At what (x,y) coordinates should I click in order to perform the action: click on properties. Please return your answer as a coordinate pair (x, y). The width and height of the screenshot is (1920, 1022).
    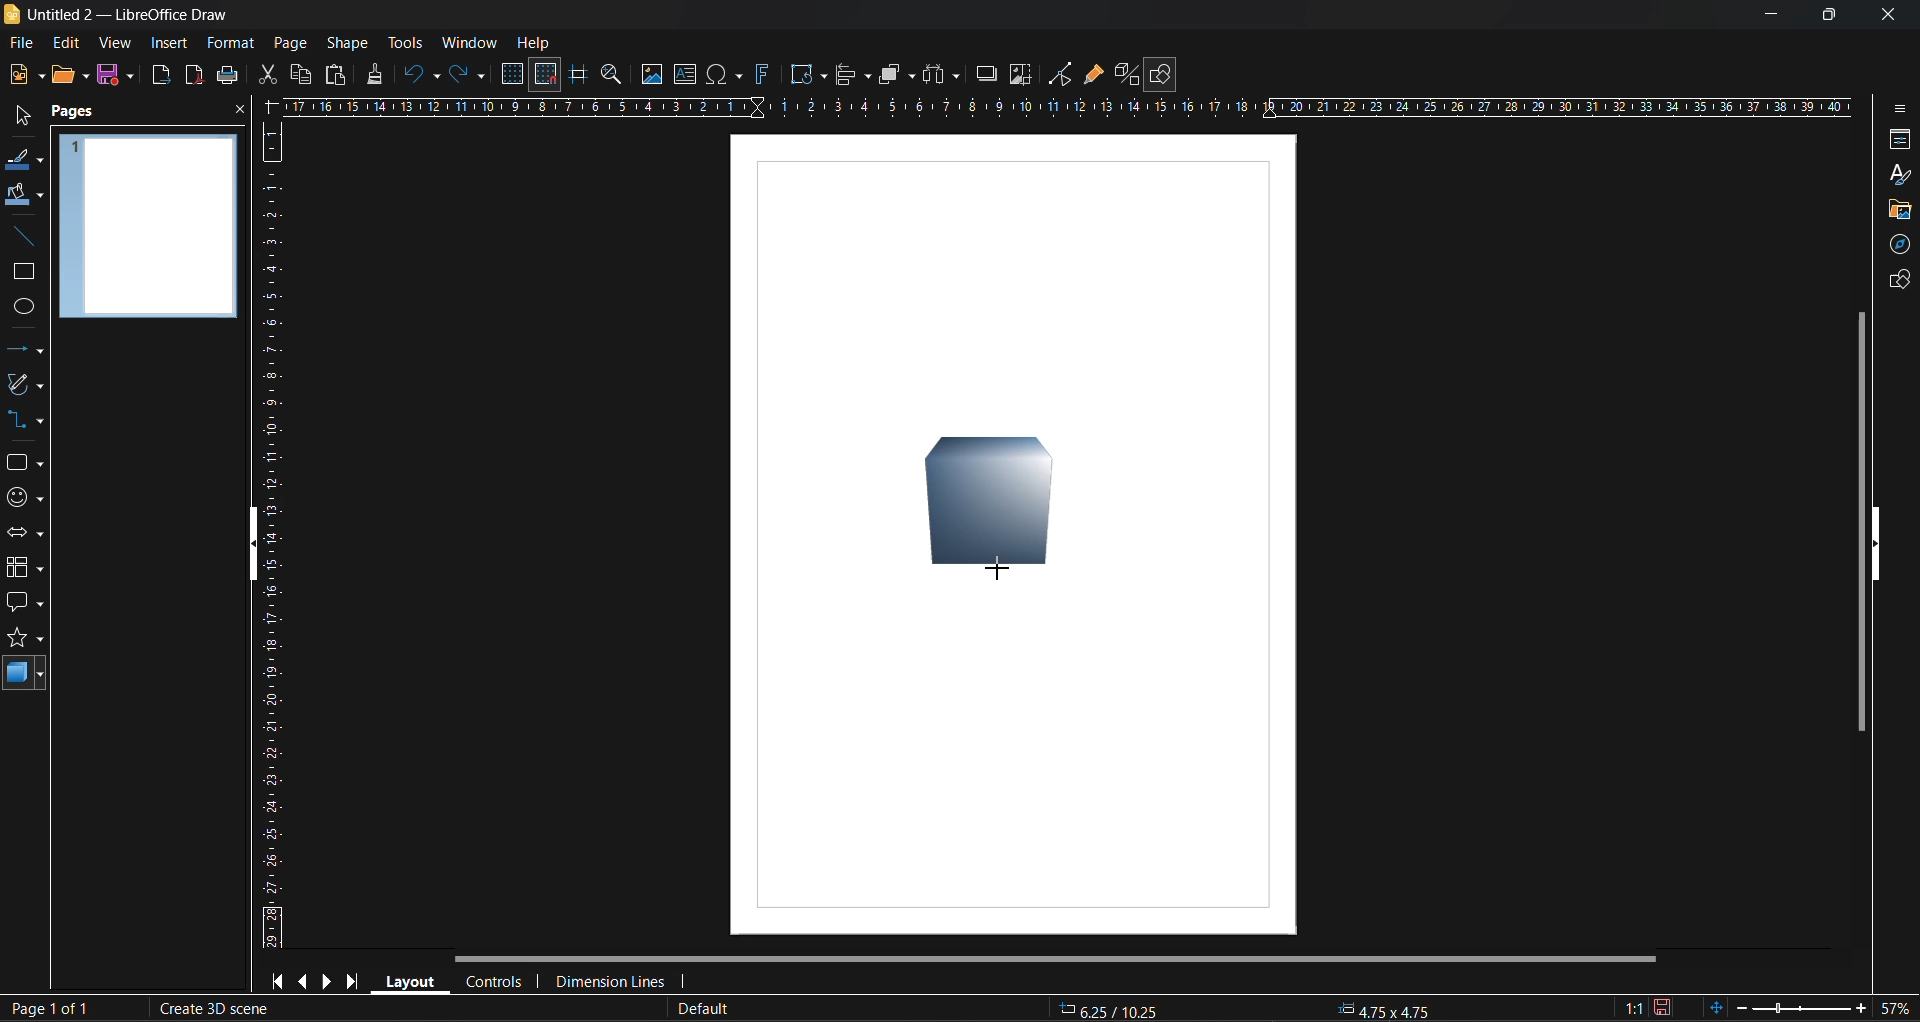
    Looking at the image, I should click on (1896, 141).